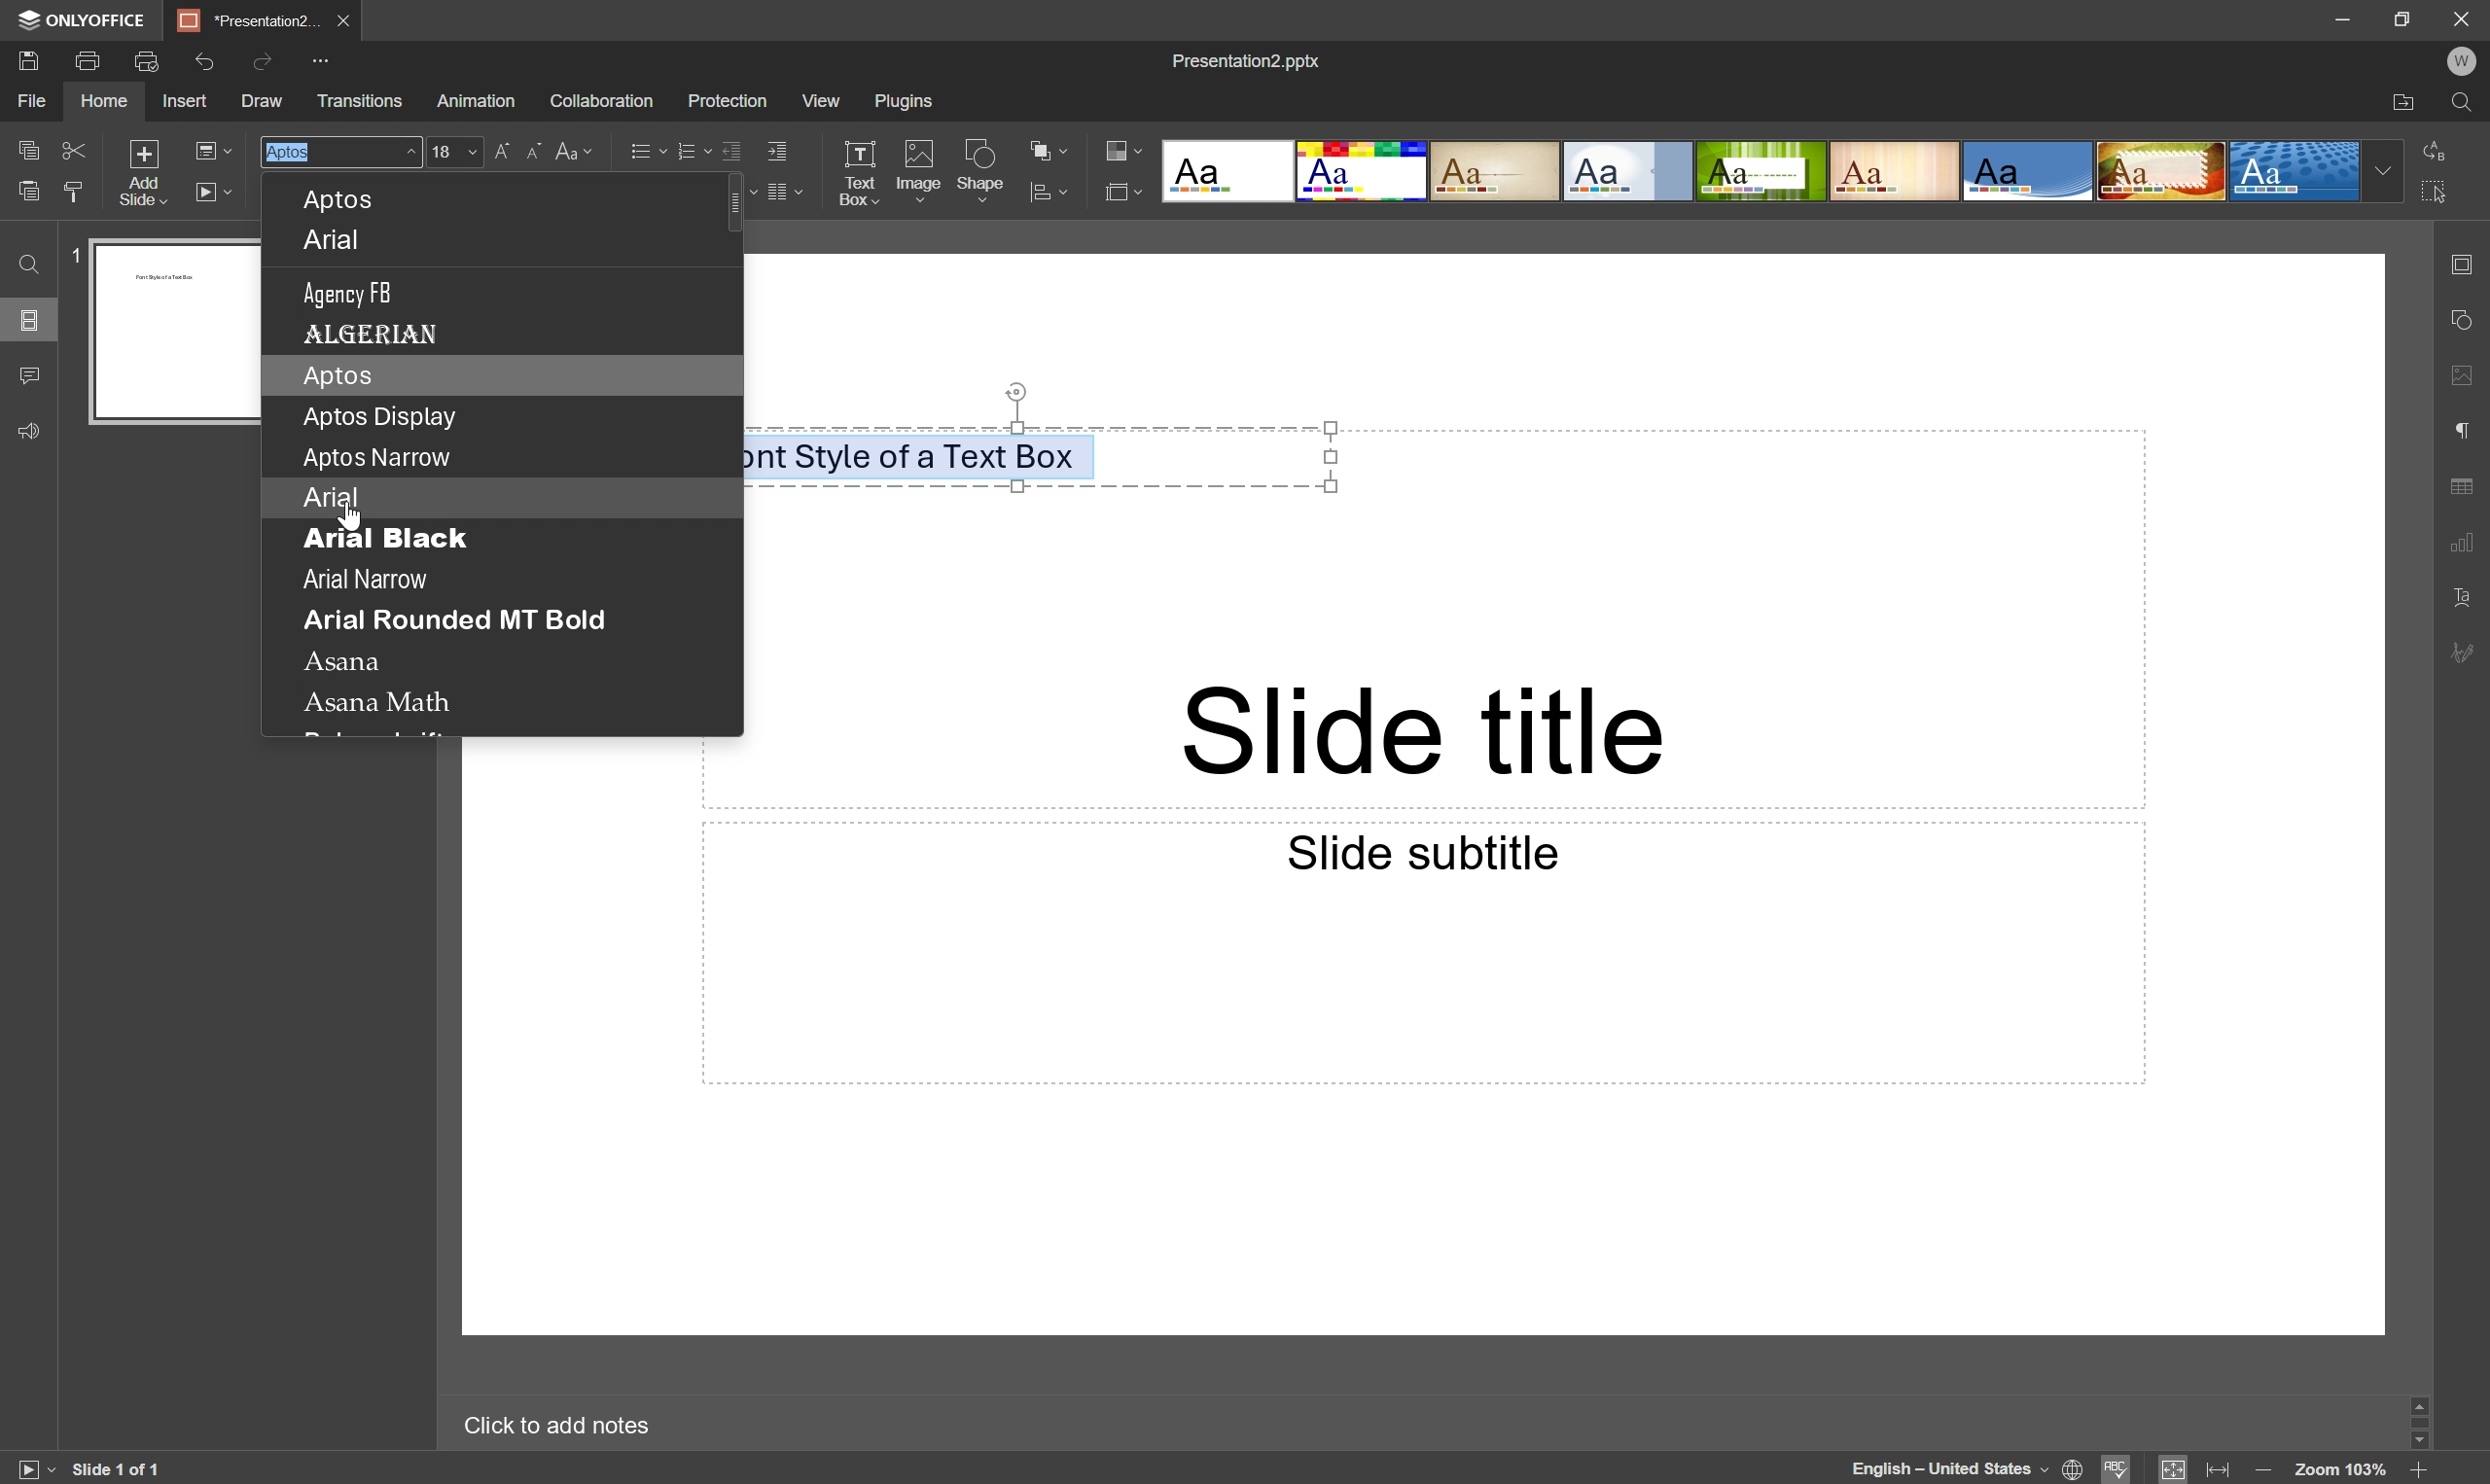 The height and width of the screenshot is (1484, 2490). Describe the element at coordinates (28, 190) in the screenshot. I see `Paste` at that location.